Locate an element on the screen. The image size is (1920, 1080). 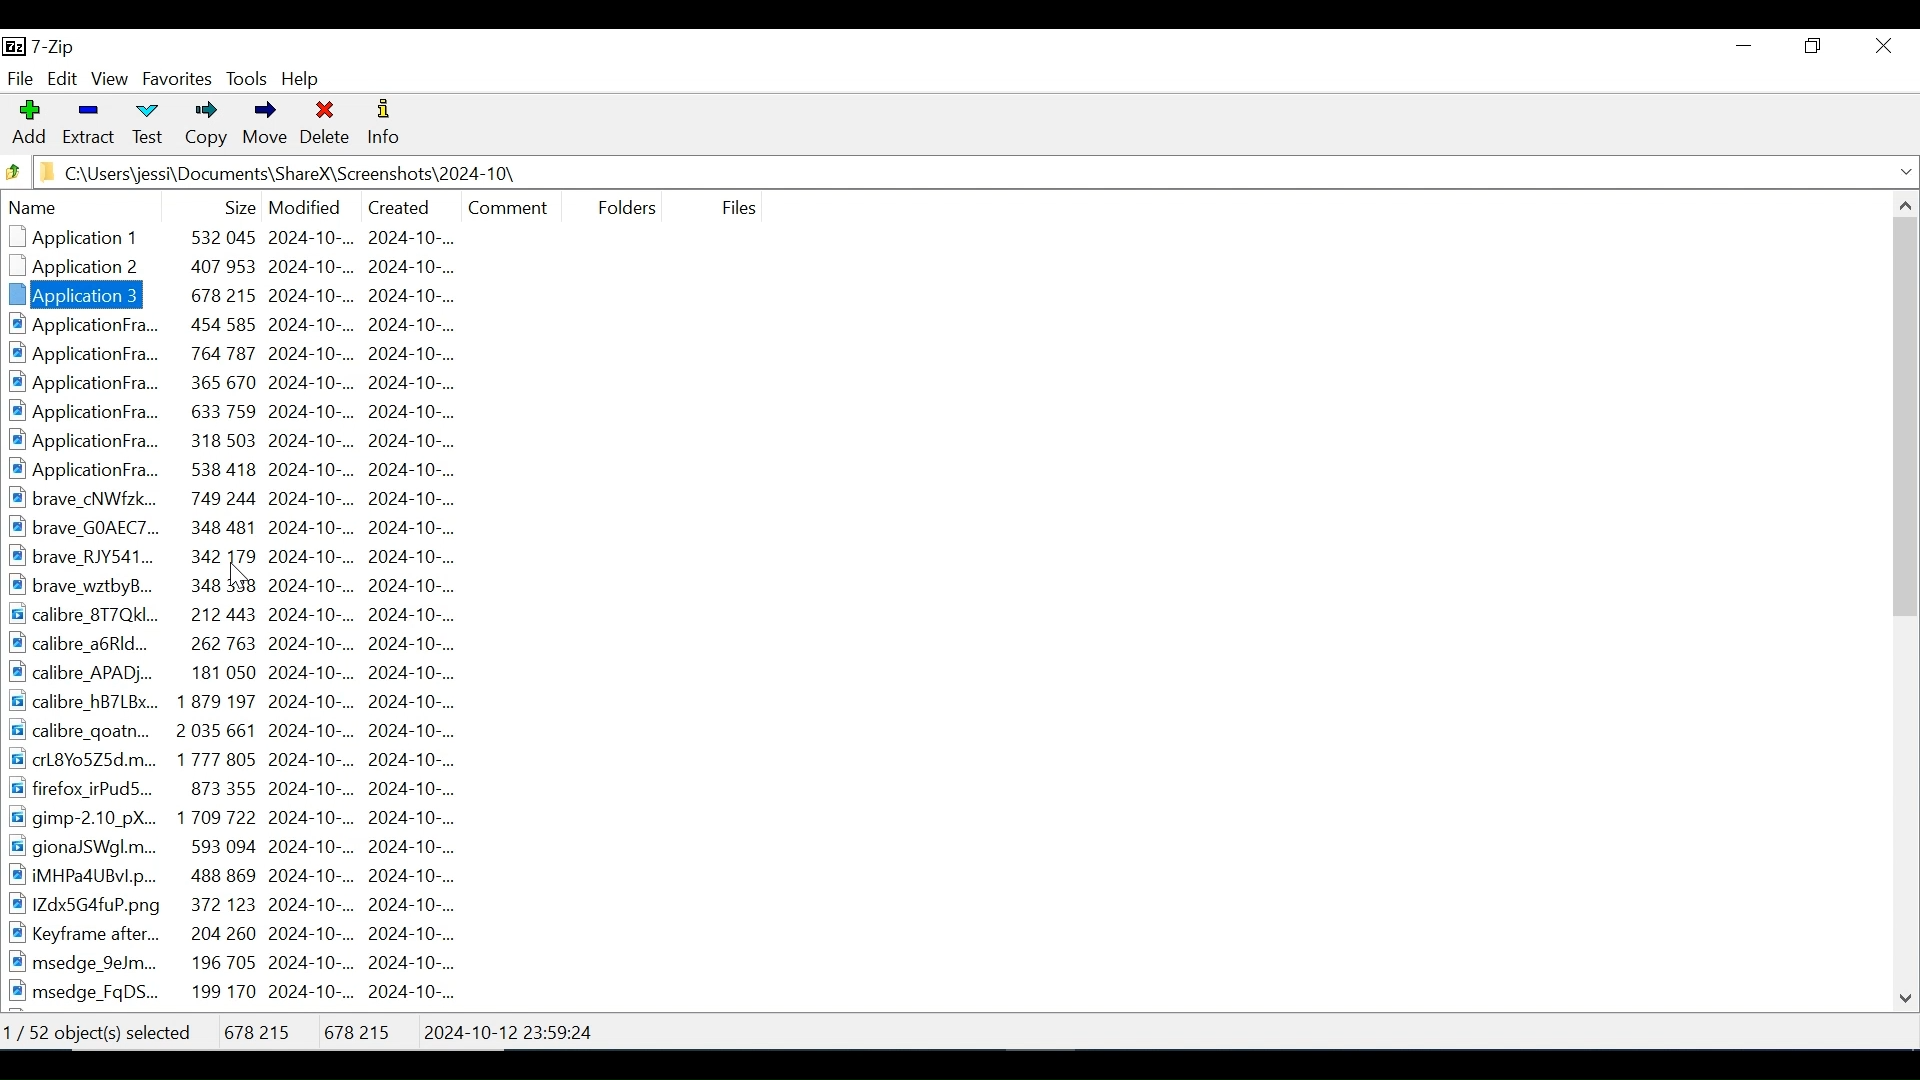
 1IZdx5G4fuP.png 372 123 2024-10-... 2024-10-.. is located at coordinates (238, 905).